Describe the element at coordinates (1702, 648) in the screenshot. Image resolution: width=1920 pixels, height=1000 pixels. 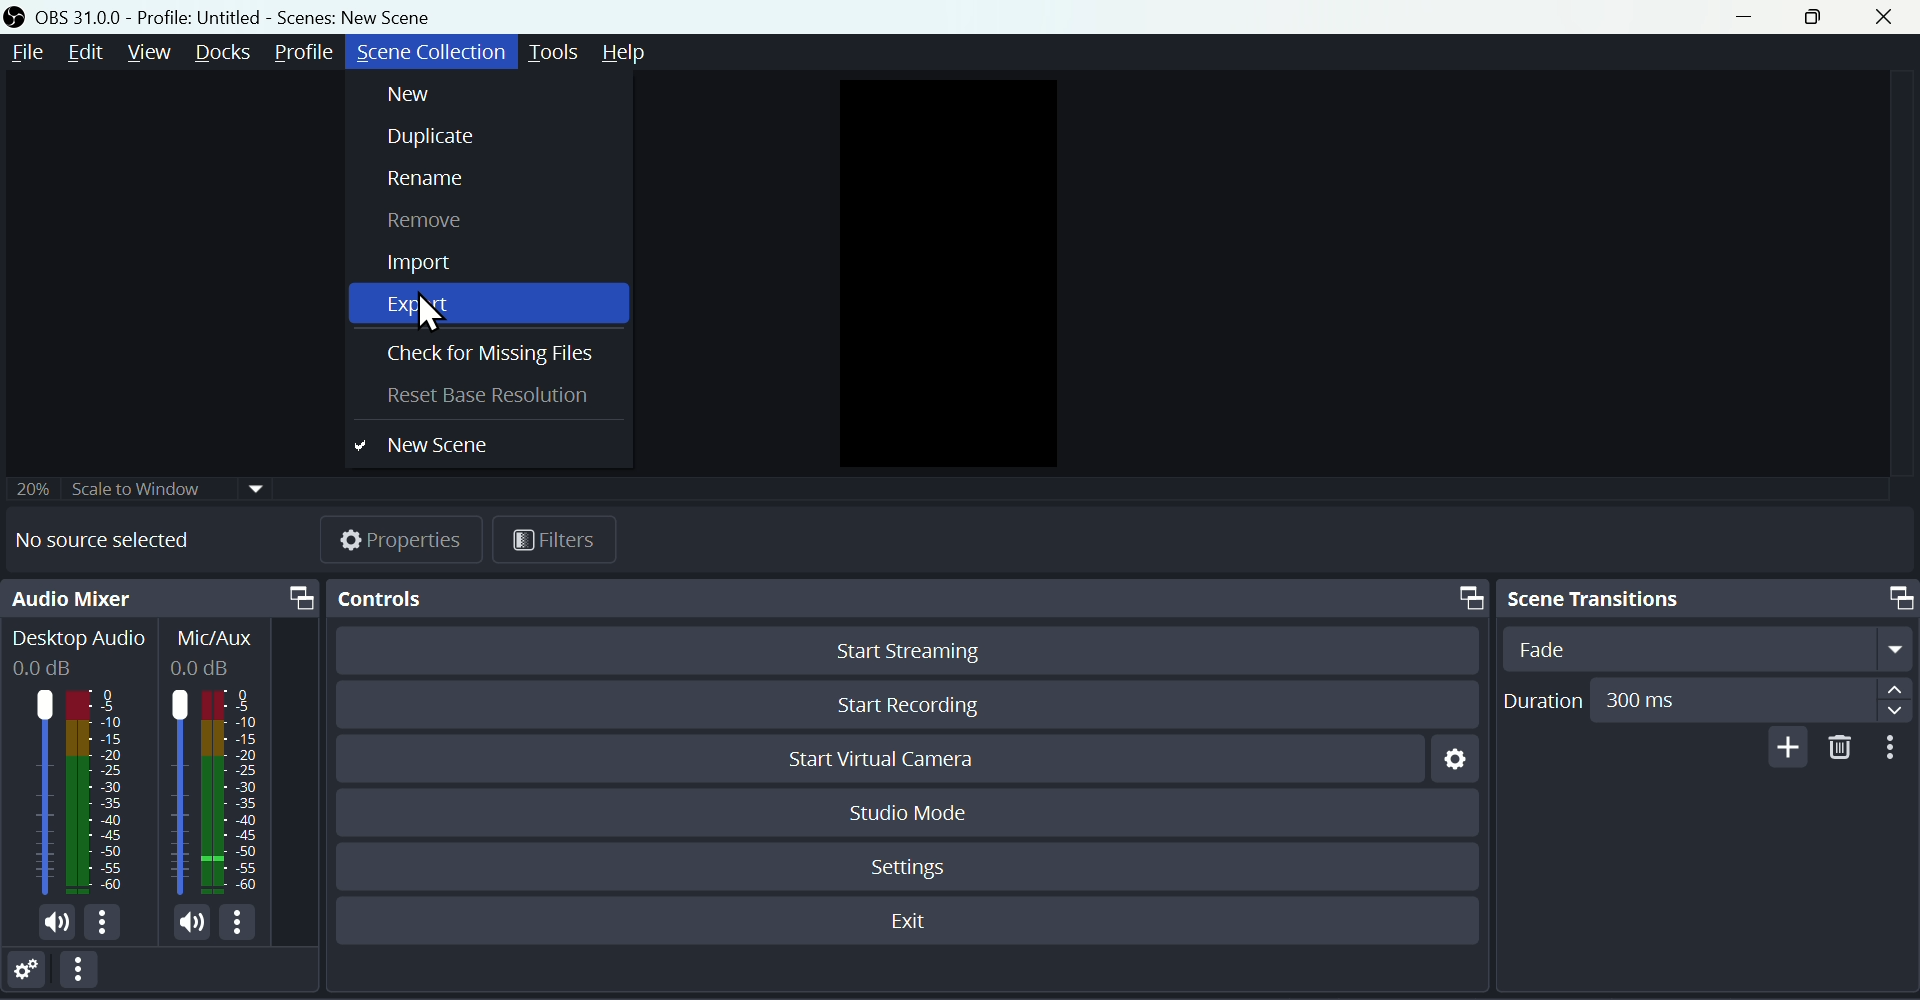
I see `Fade` at that location.